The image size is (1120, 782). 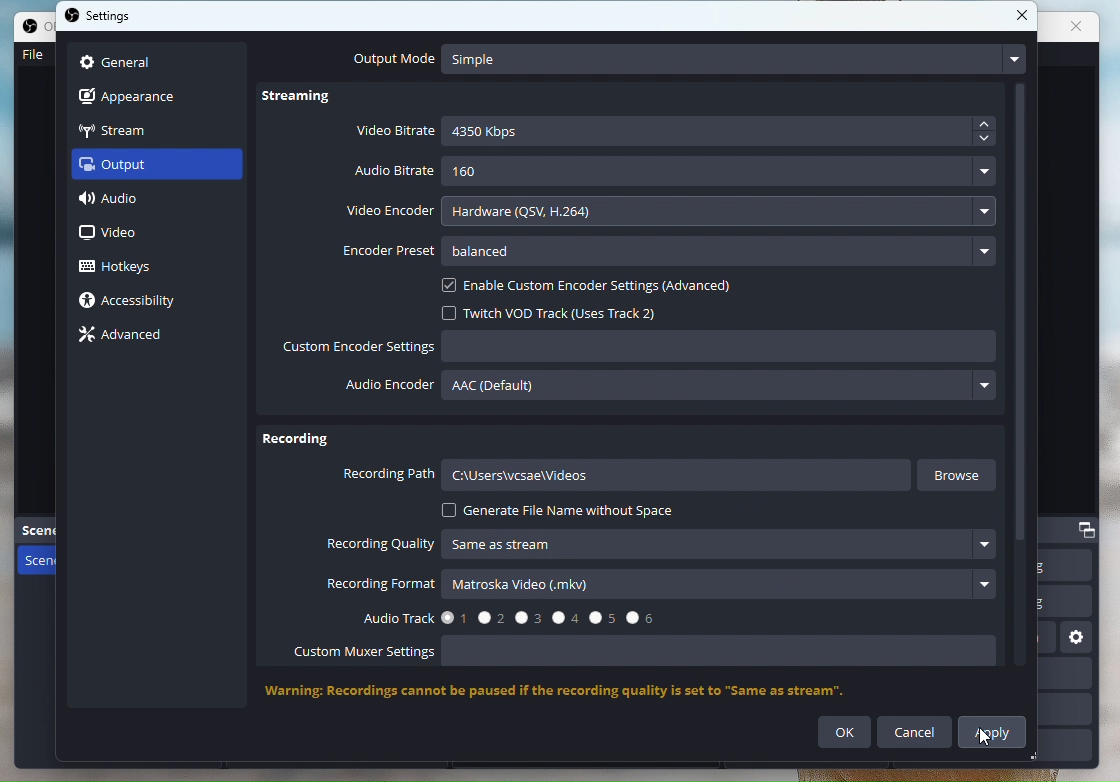 I want to click on Encoder preset, so click(x=667, y=250).